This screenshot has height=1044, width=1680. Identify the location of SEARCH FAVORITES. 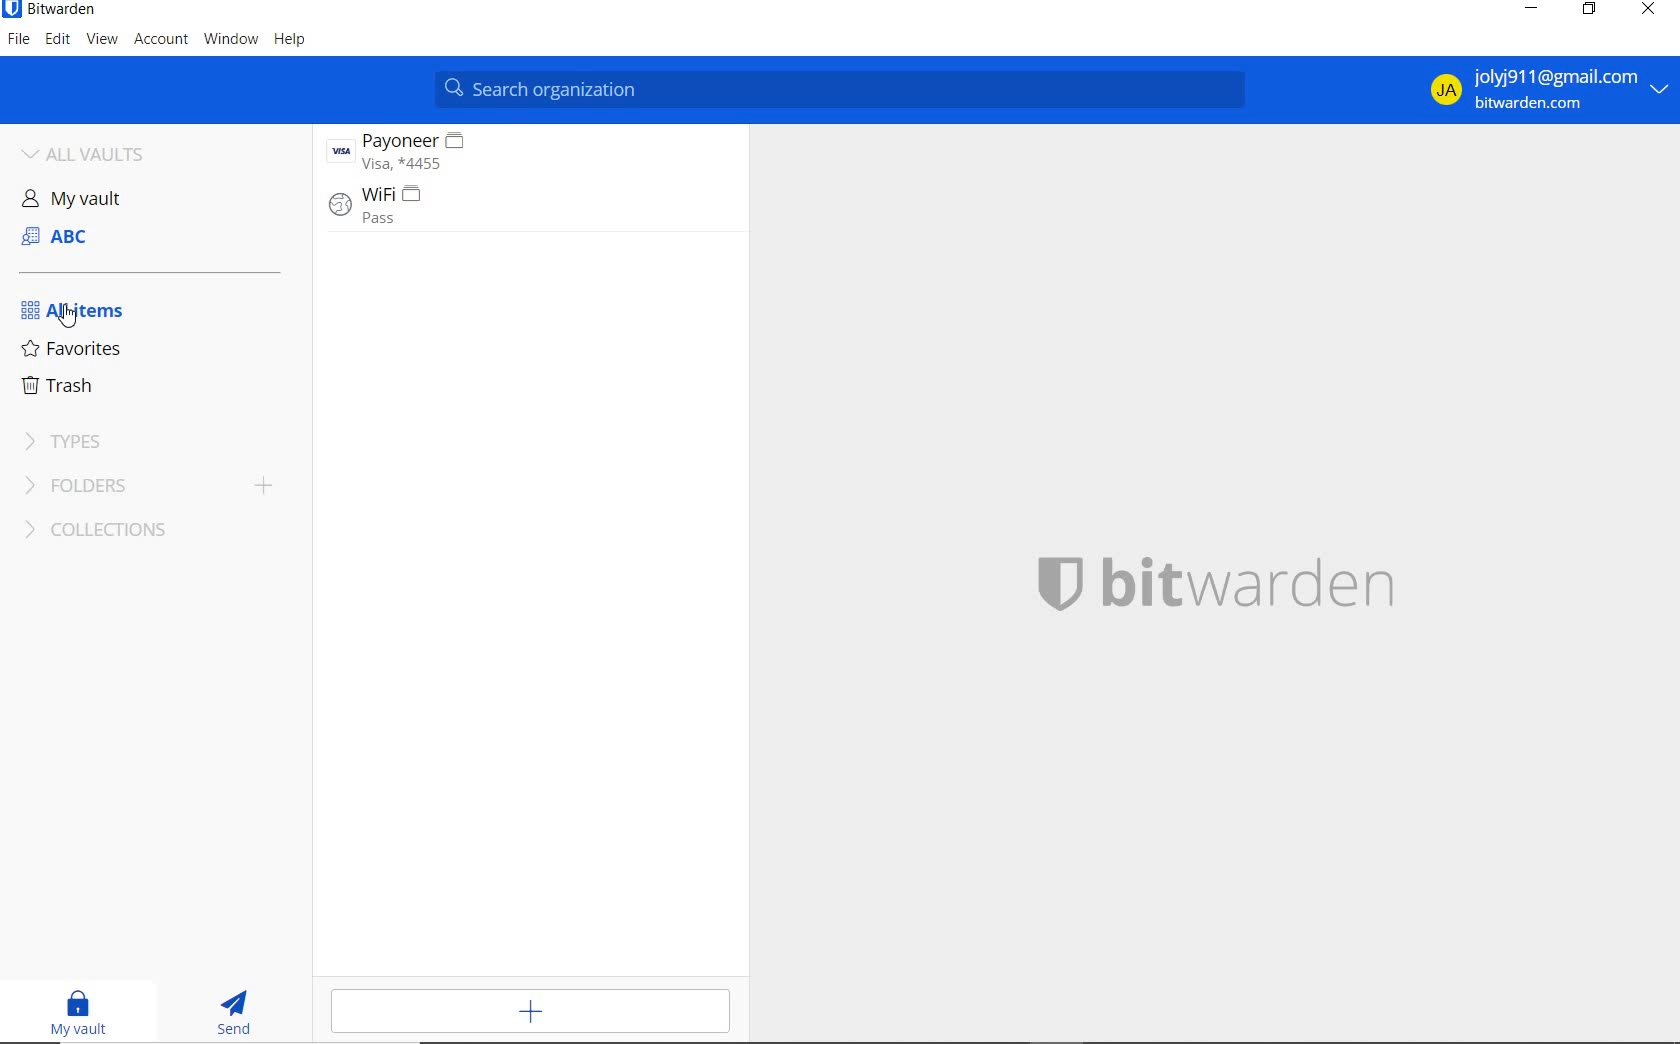
(844, 89).